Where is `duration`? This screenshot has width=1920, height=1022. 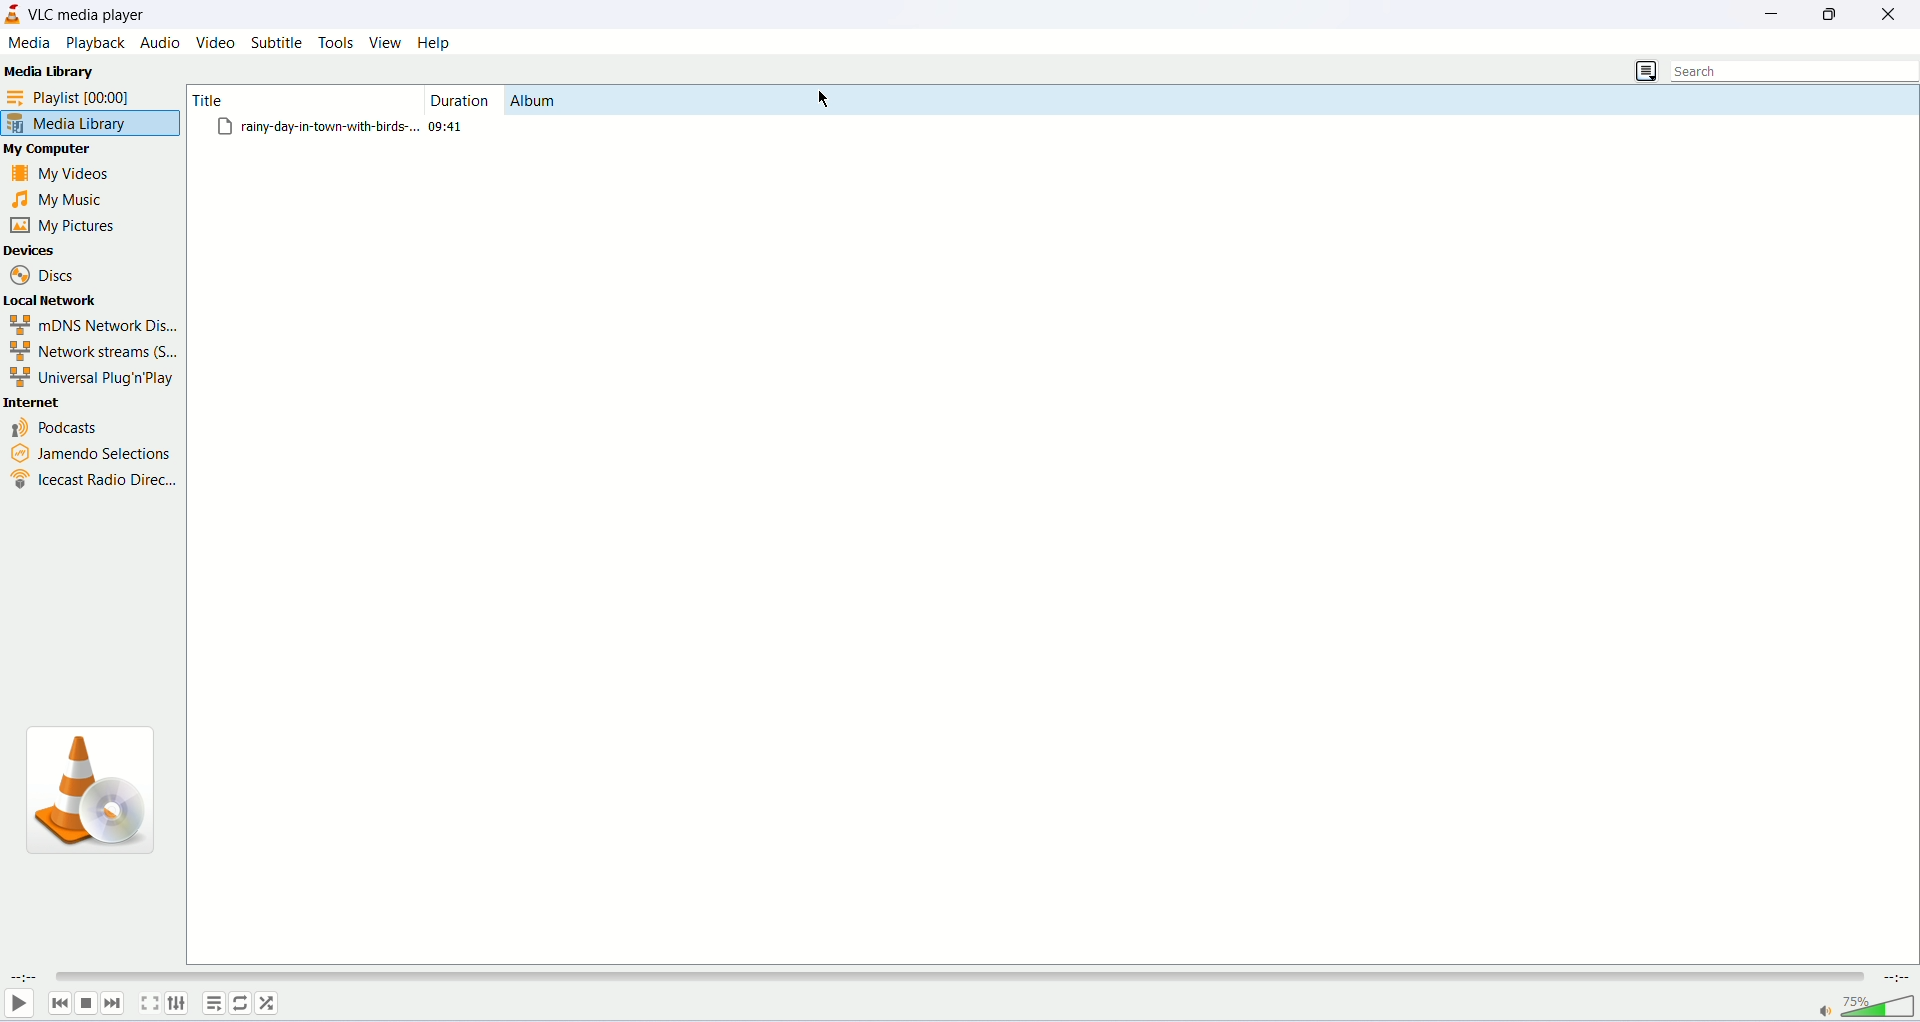
duration is located at coordinates (459, 99).